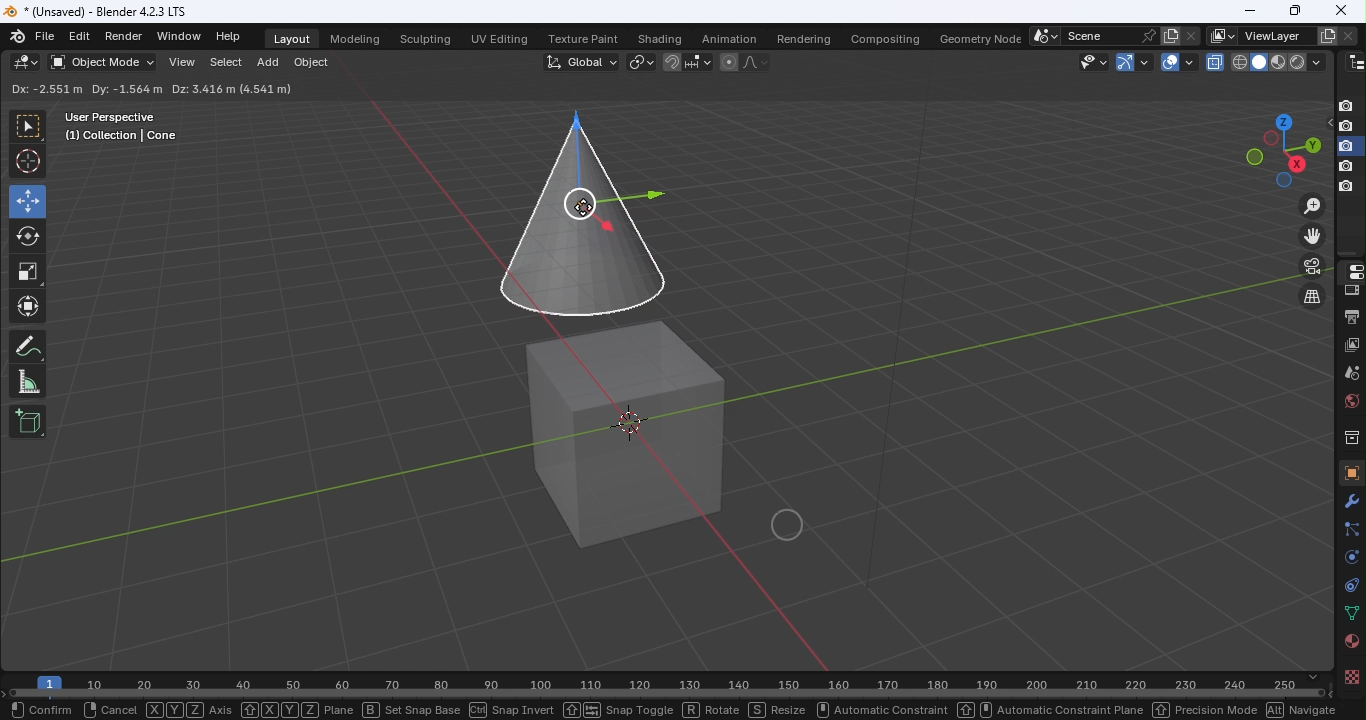 The width and height of the screenshot is (1366, 720). Describe the element at coordinates (1328, 34) in the screenshot. I see `Add view layer` at that location.